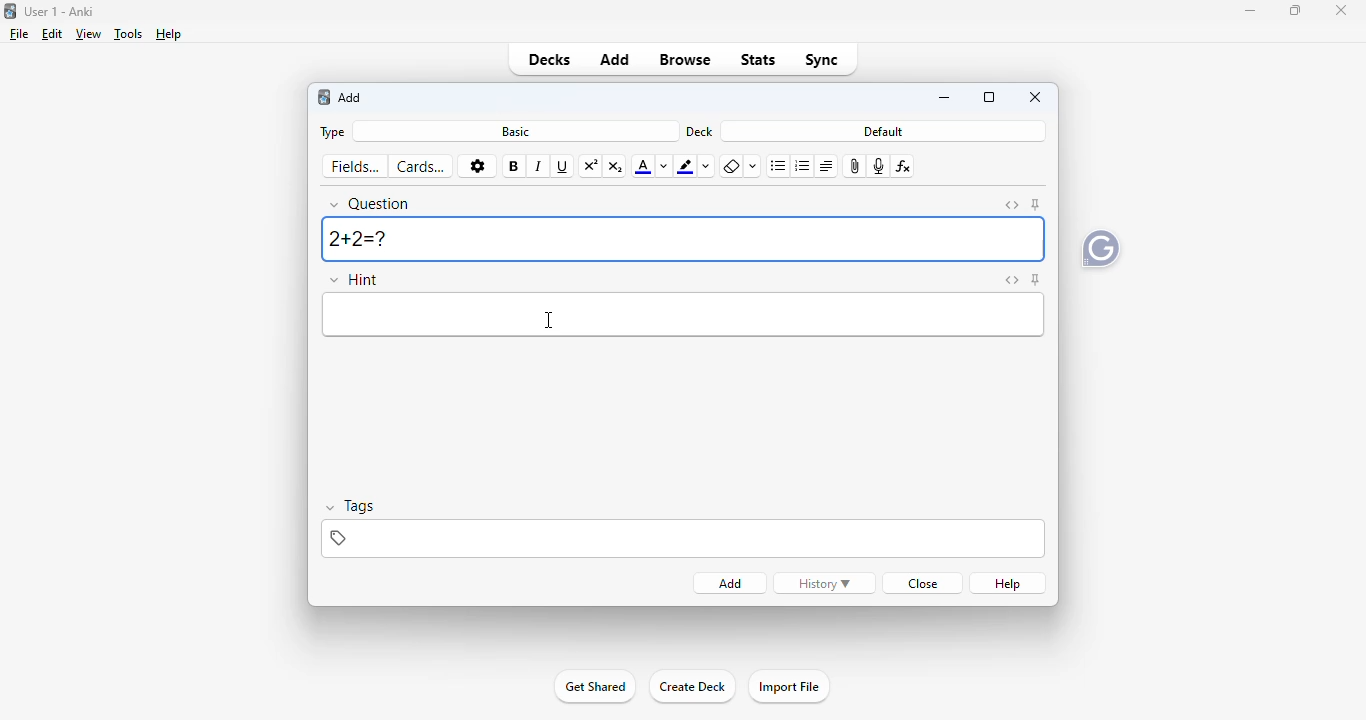 This screenshot has width=1366, height=720. What do you see at coordinates (947, 98) in the screenshot?
I see `minimize` at bounding box center [947, 98].